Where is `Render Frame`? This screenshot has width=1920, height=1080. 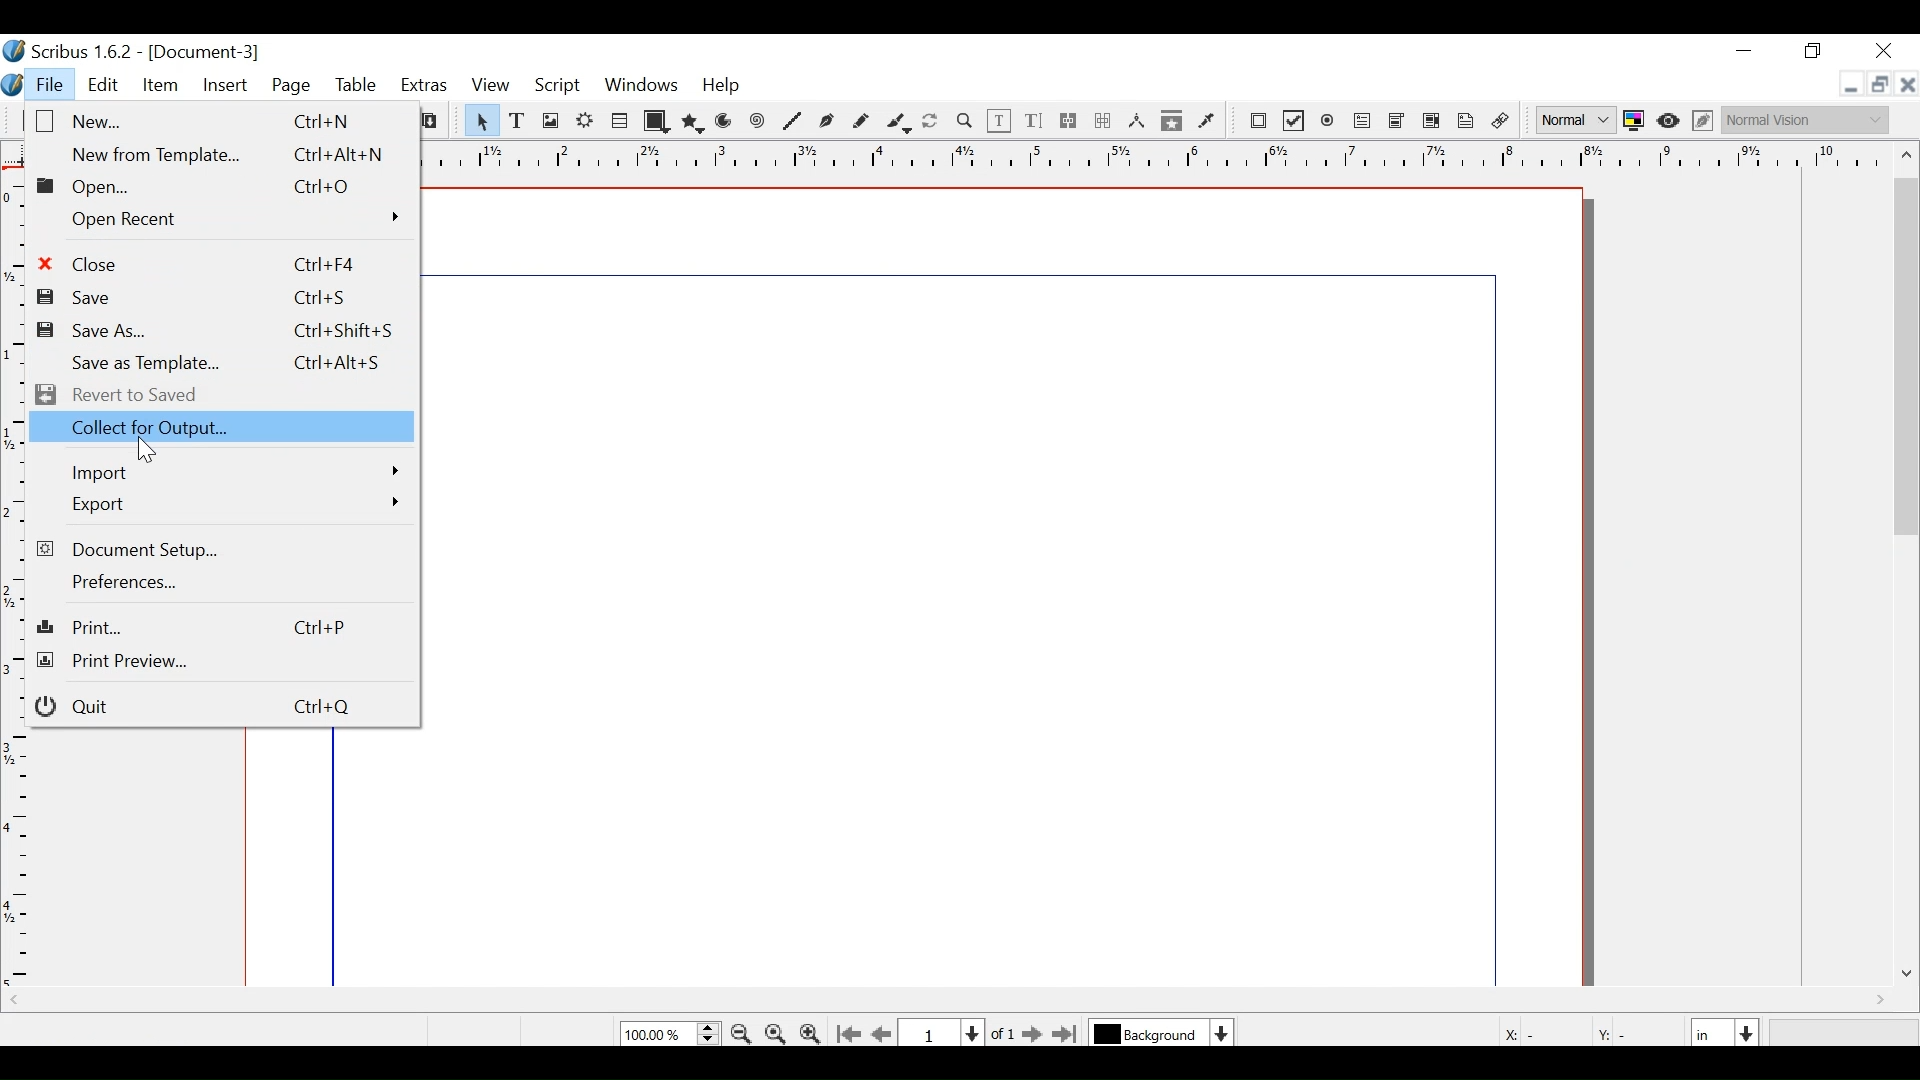
Render Frame is located at coordinates (585, 120).